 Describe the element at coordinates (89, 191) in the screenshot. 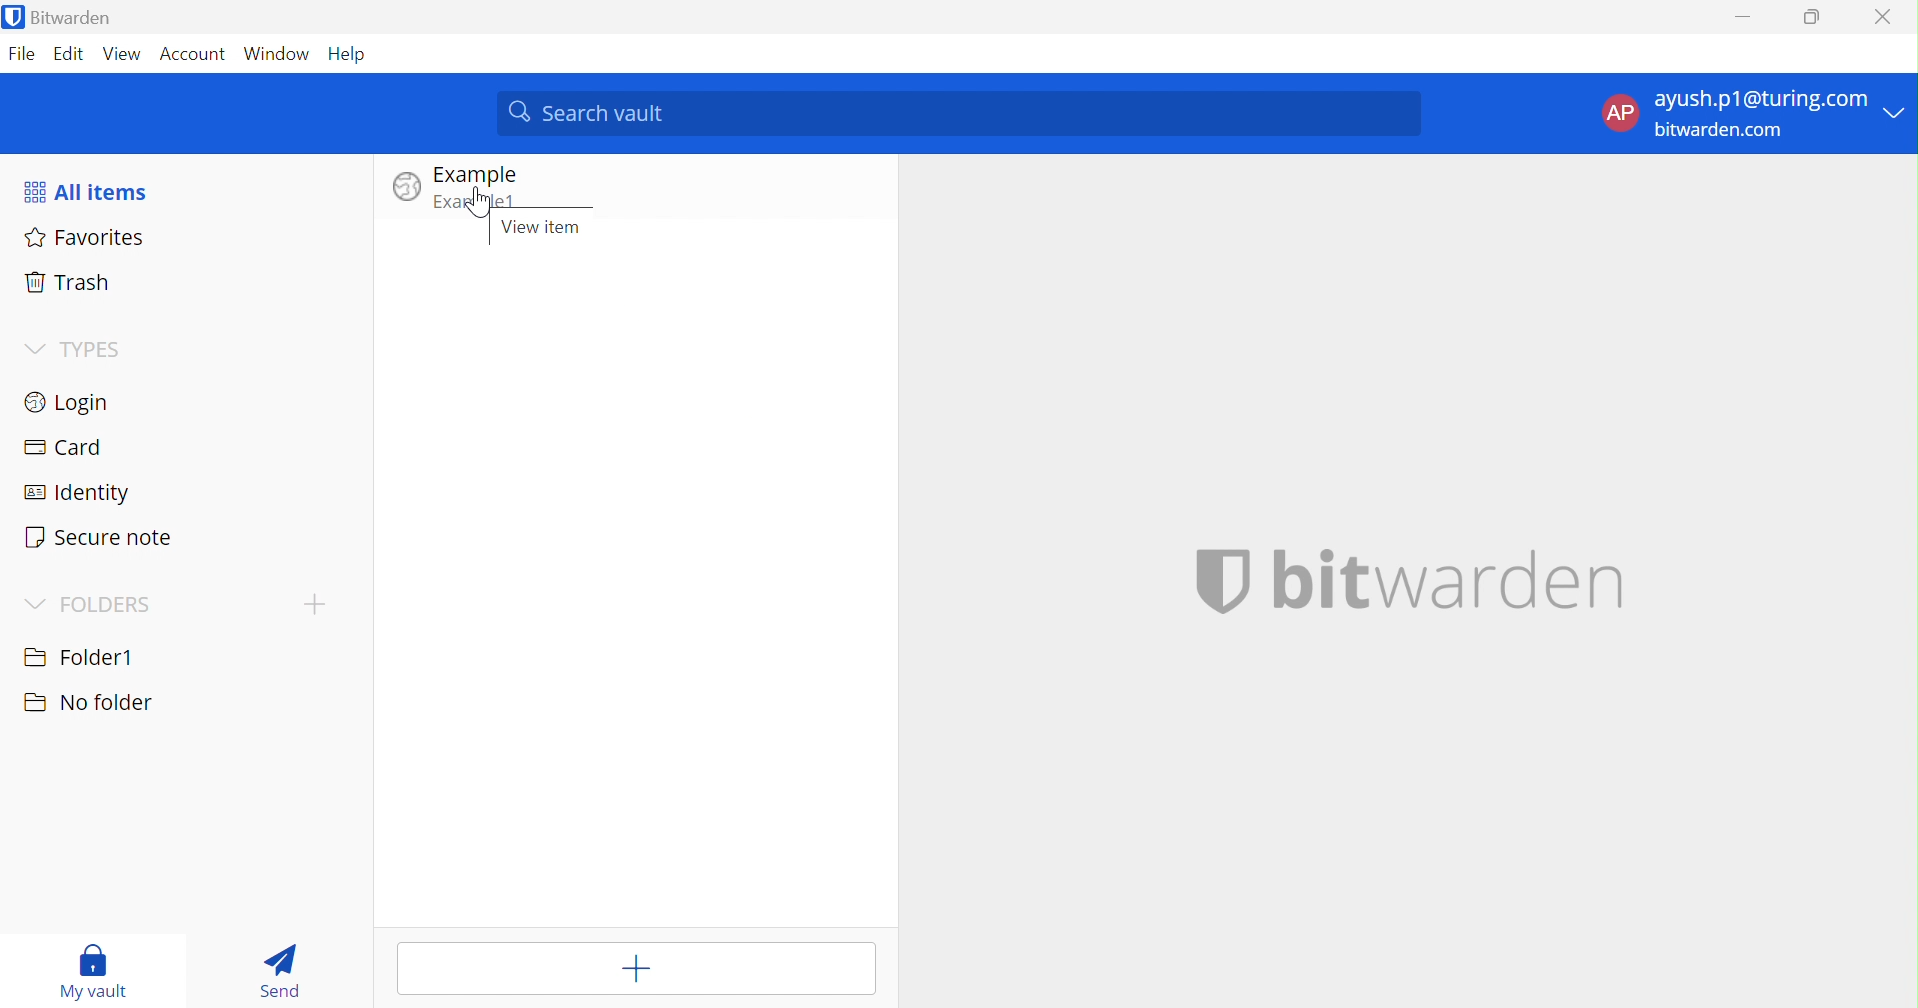

I see `All items` at that location.